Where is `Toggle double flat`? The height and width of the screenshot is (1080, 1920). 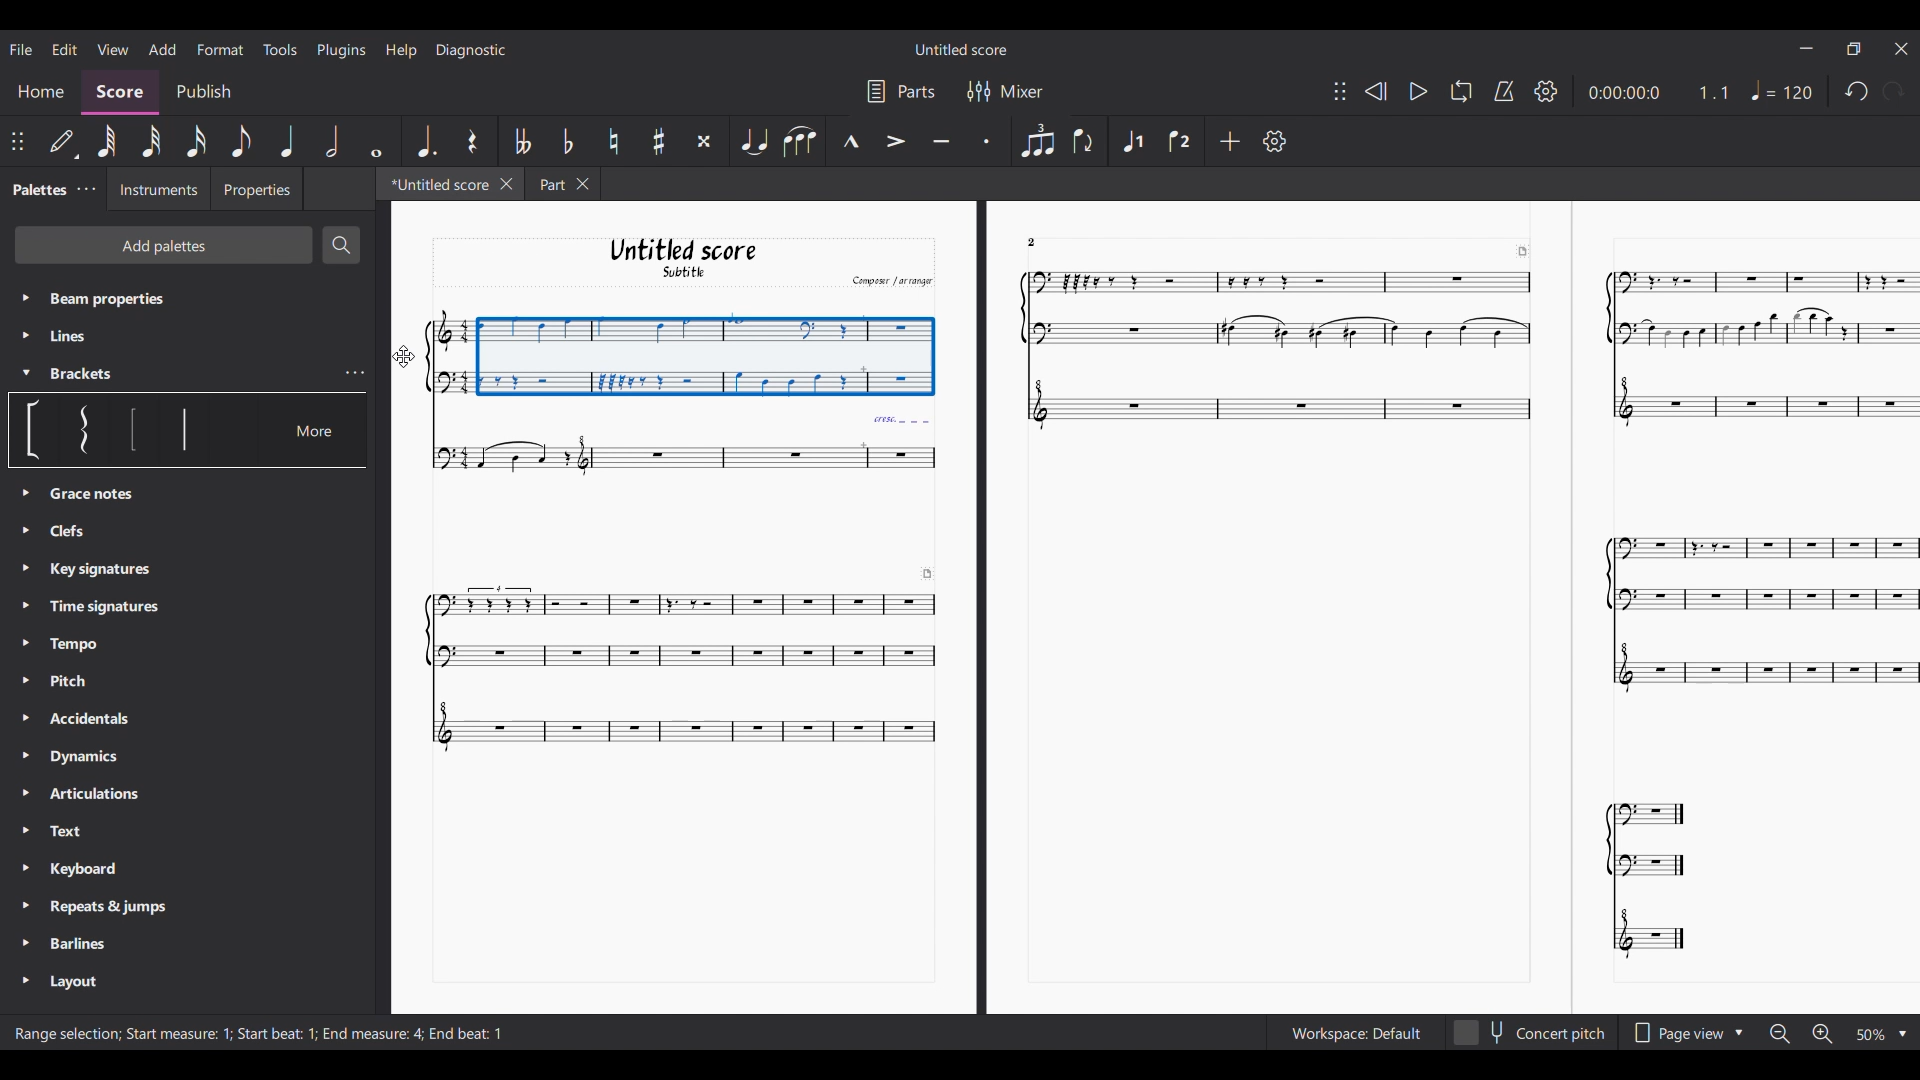 Toggle double flat is located at coordinates (523, 140).